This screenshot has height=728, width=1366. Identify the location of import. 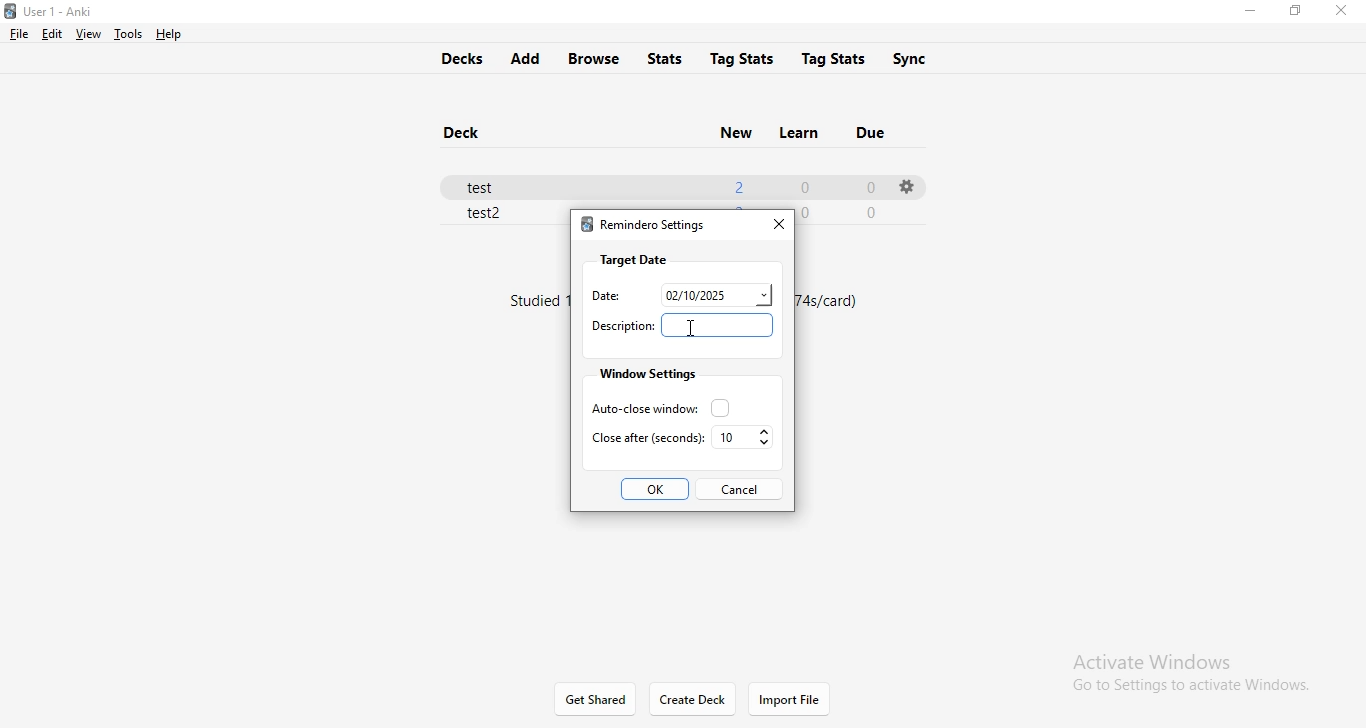
(789, 700).